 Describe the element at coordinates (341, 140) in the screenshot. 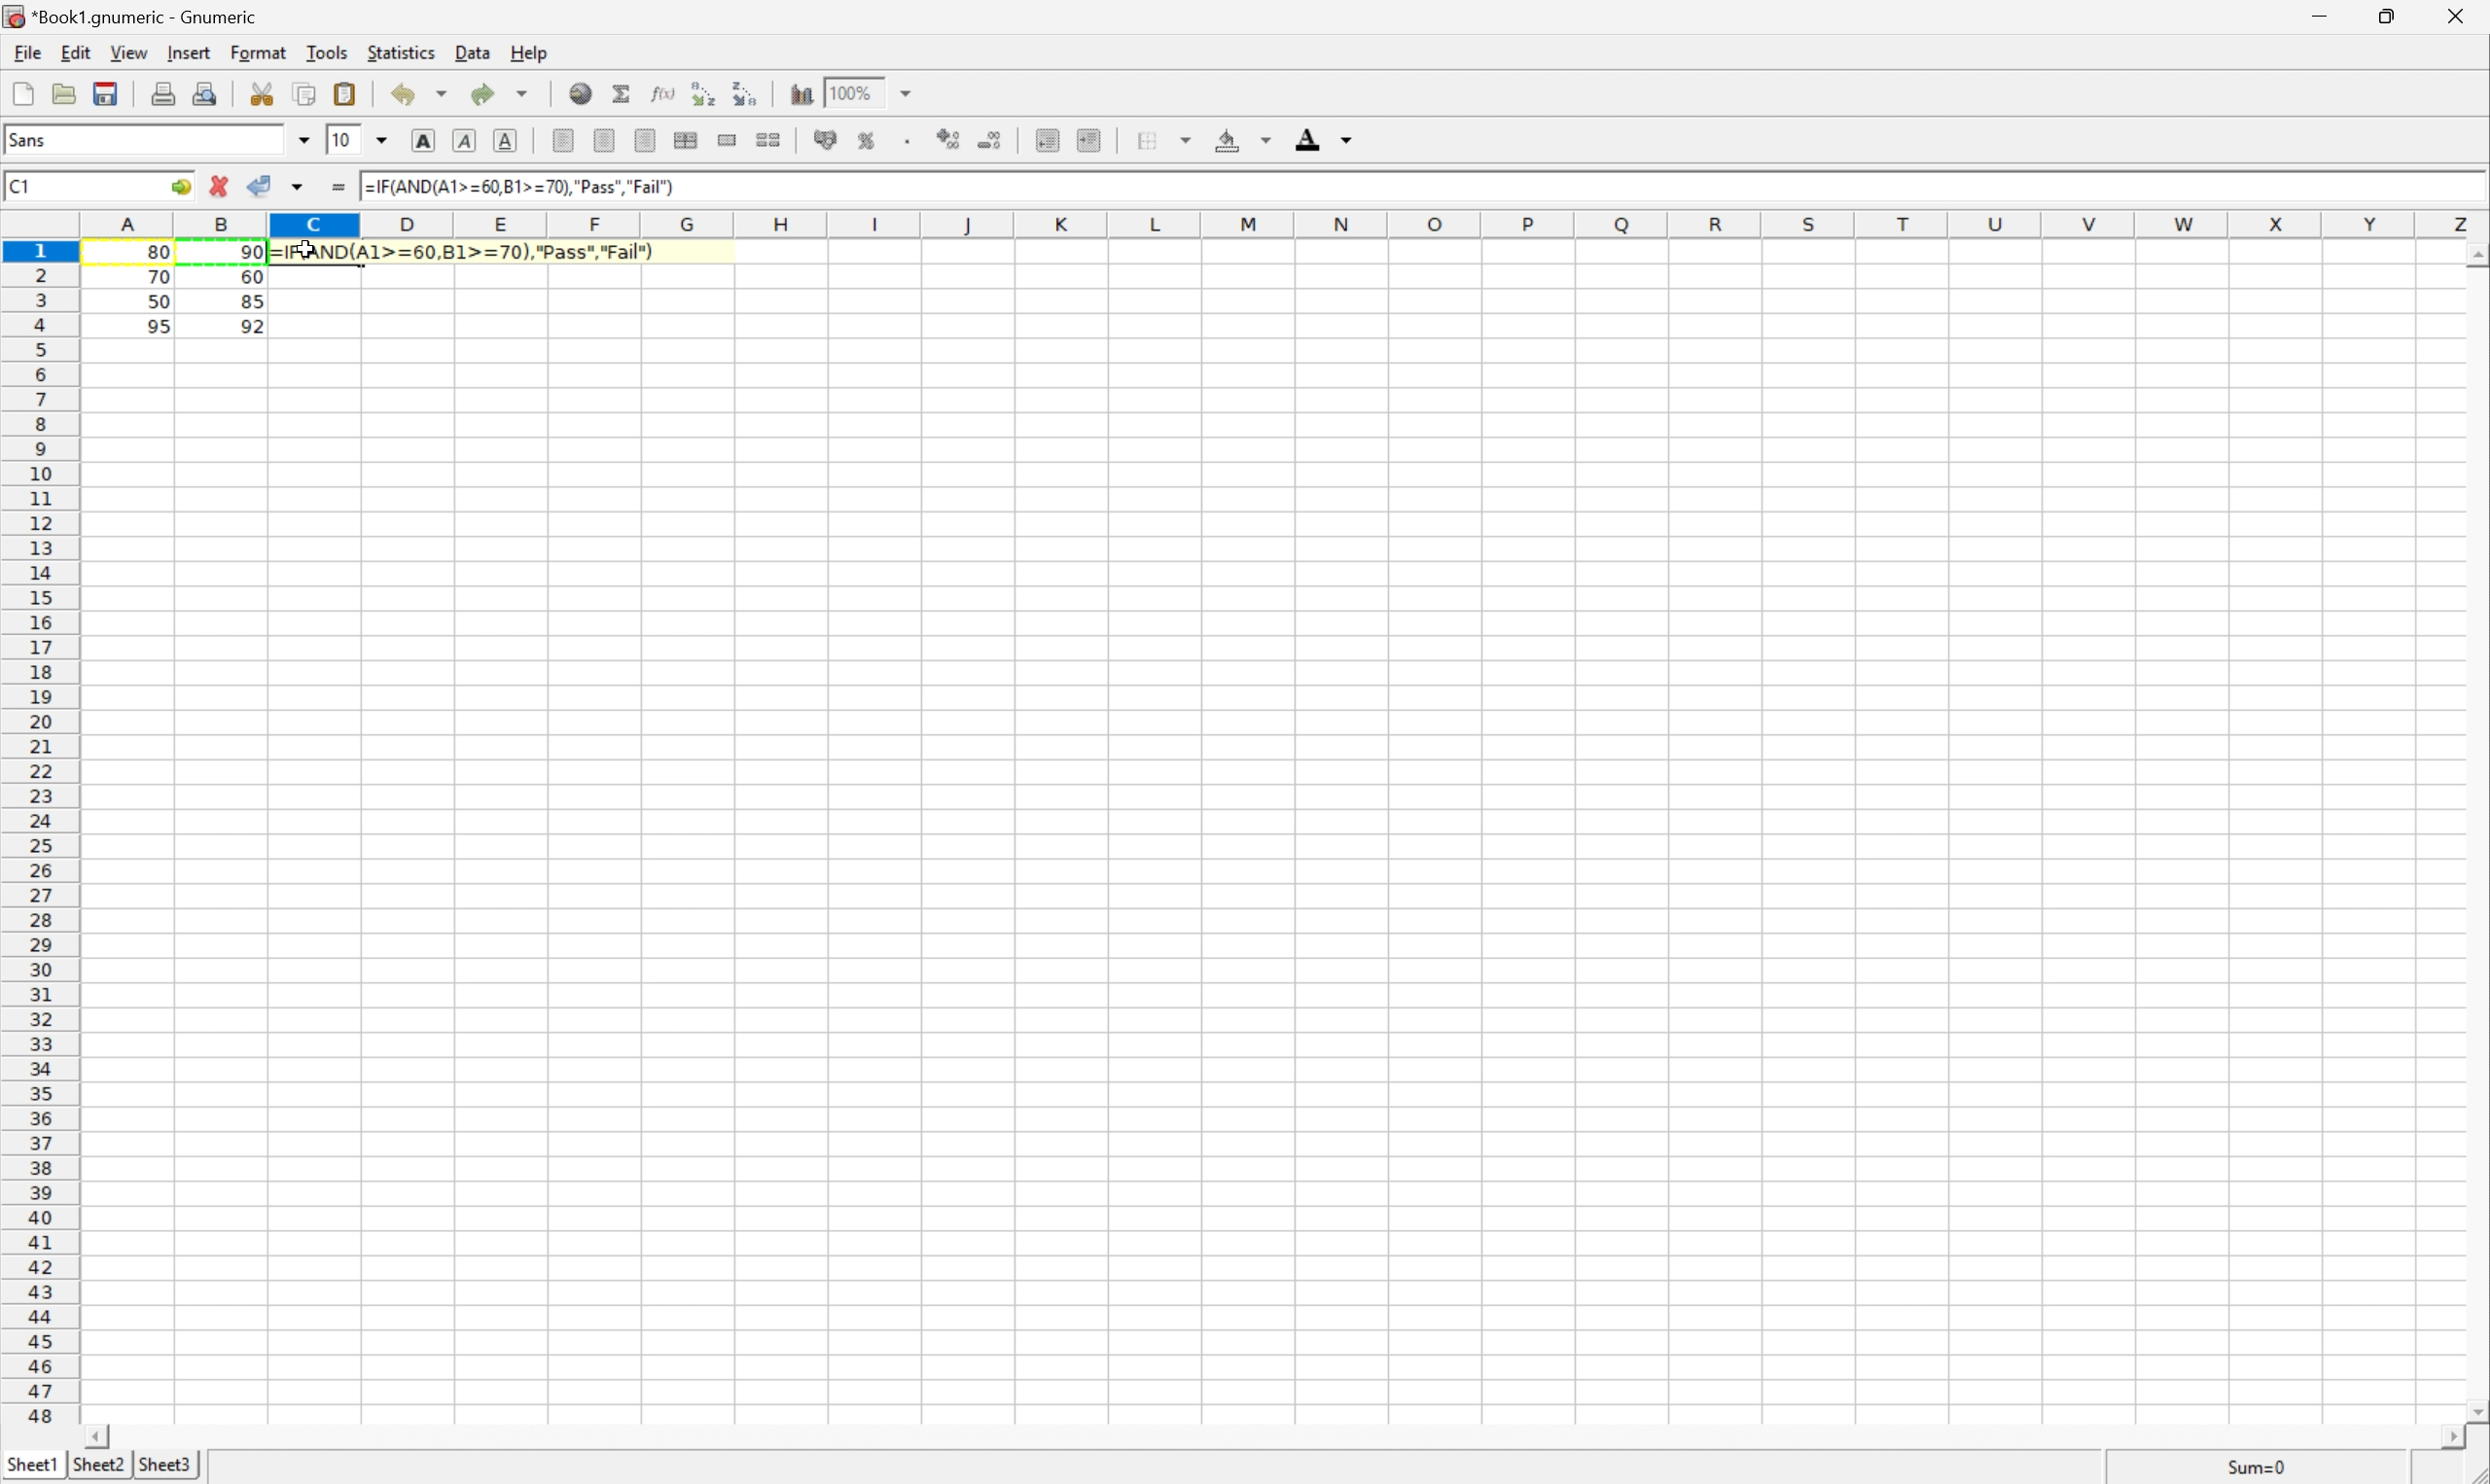

I see `10` at that location.